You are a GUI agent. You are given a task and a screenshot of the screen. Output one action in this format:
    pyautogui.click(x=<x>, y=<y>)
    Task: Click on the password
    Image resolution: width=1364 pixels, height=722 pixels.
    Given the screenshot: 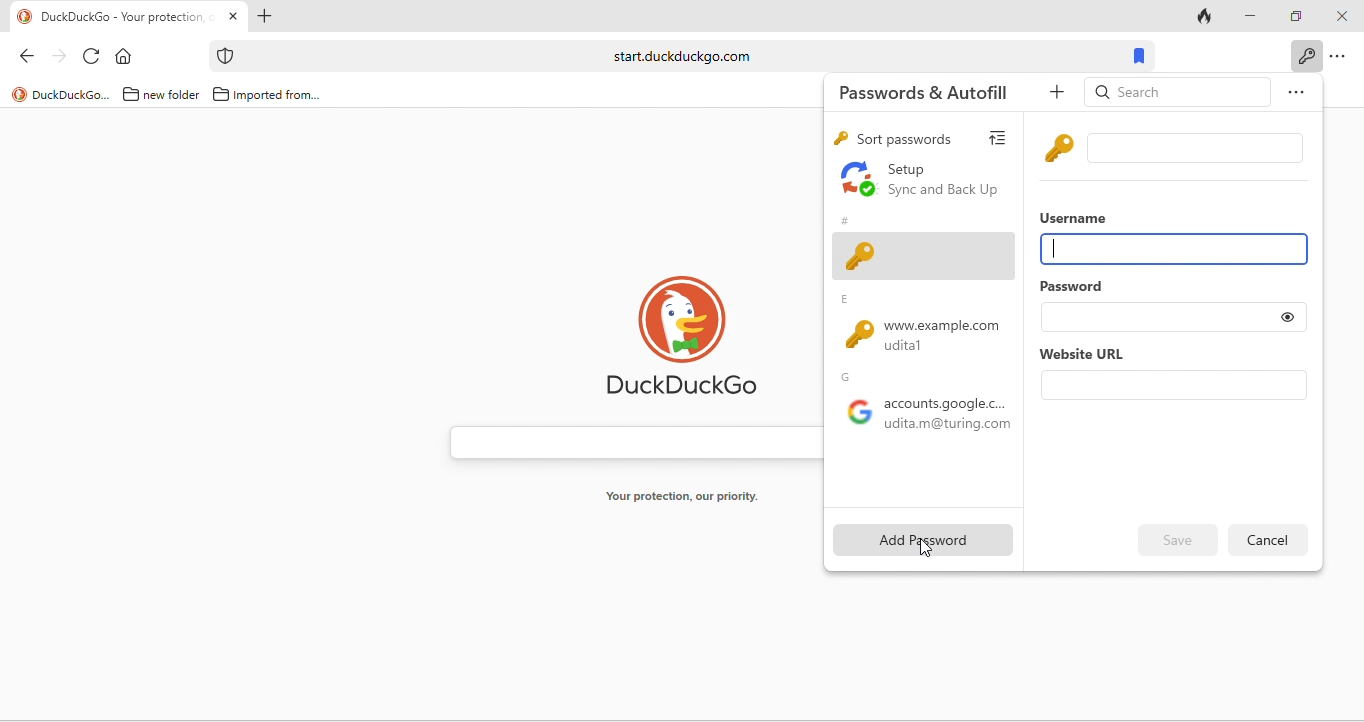 What is the action you would take?
    pyautogui.click(x=1074, y=288)
    